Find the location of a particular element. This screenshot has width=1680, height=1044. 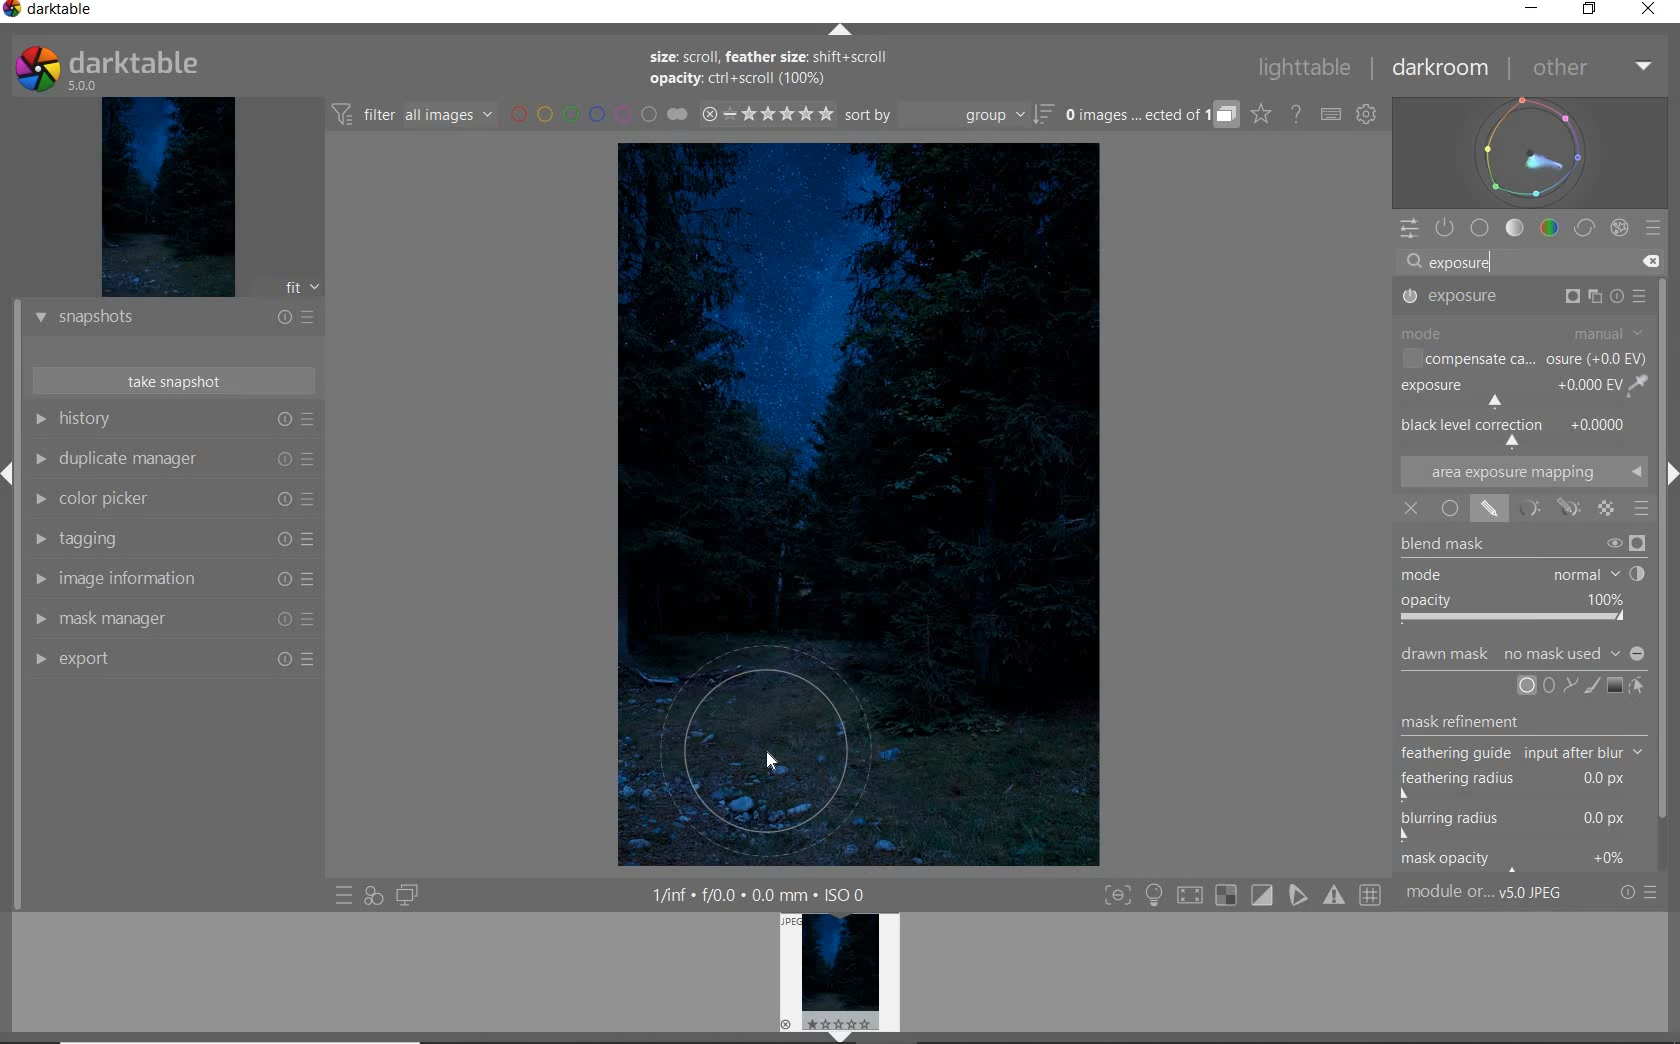

ADD GRADIENT is located at coordinates (1616, 685).